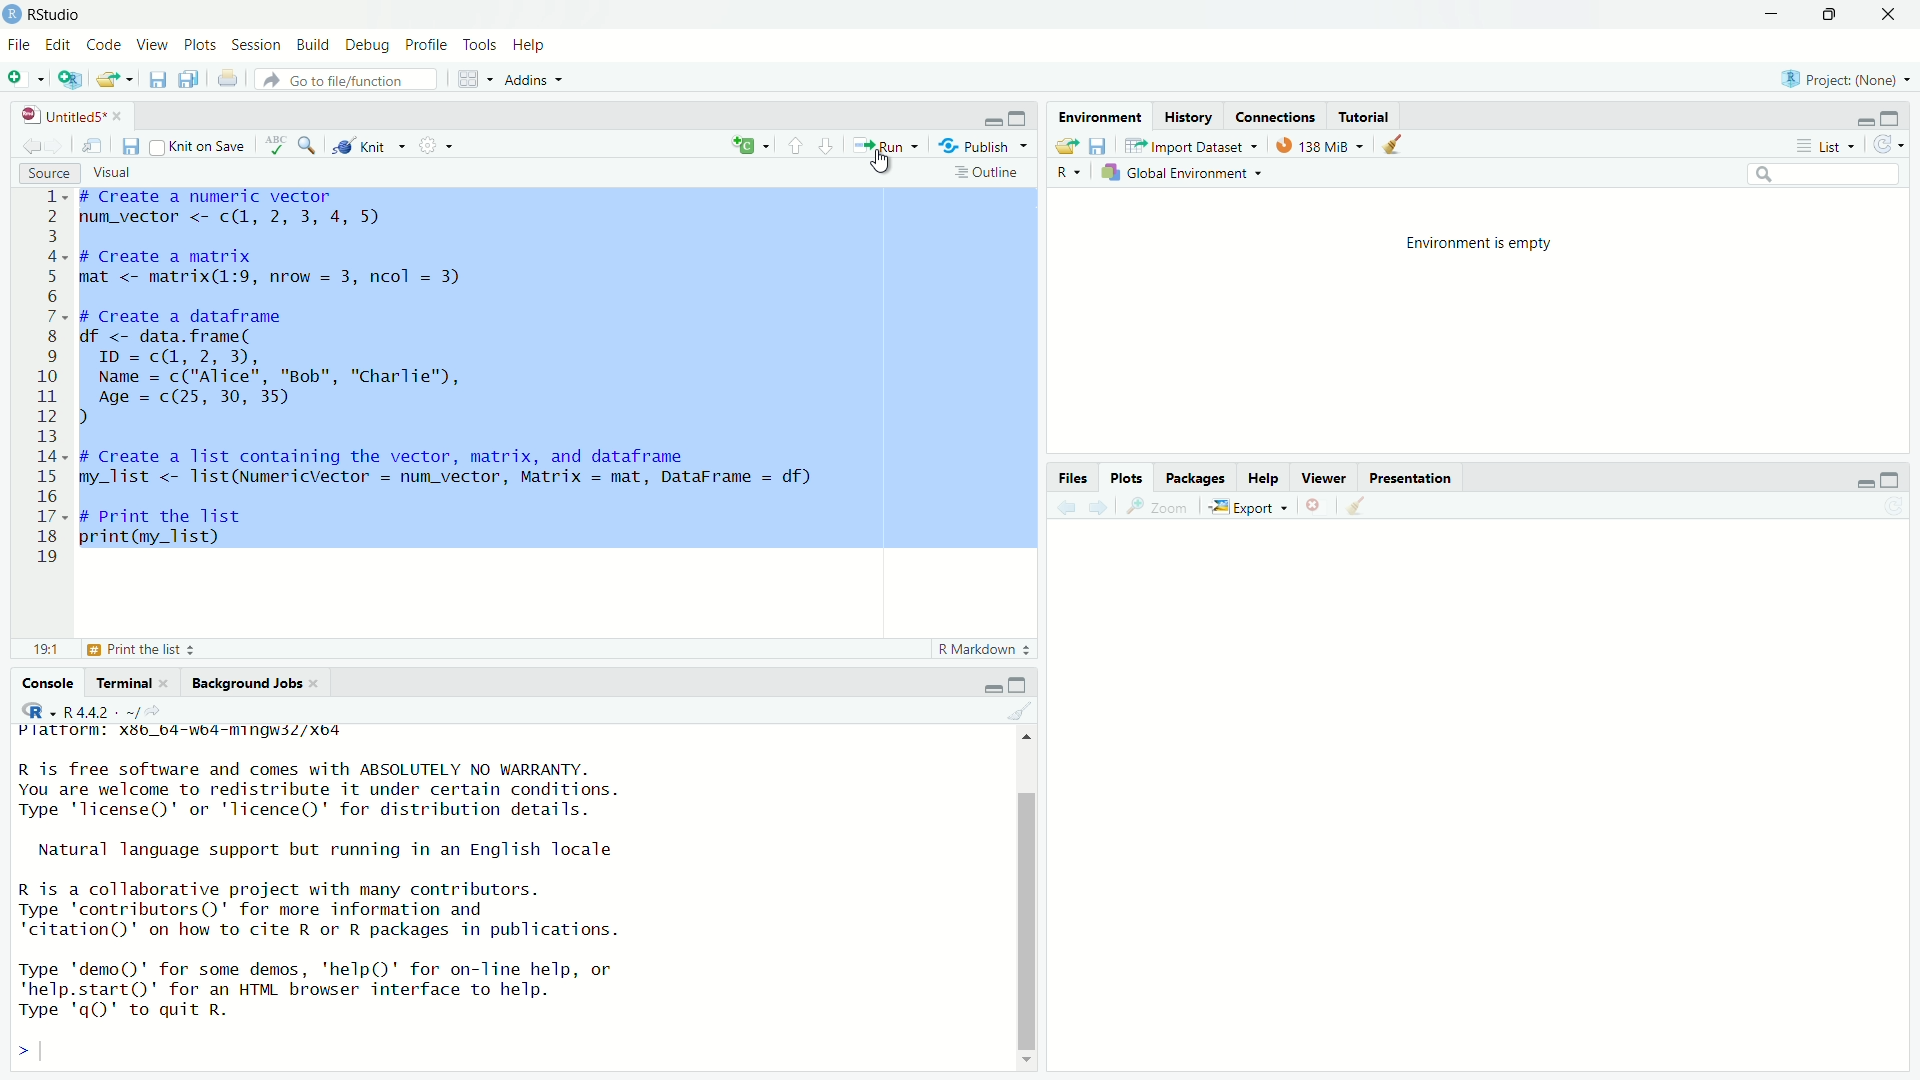  I want to click on save, so click(155, 83).